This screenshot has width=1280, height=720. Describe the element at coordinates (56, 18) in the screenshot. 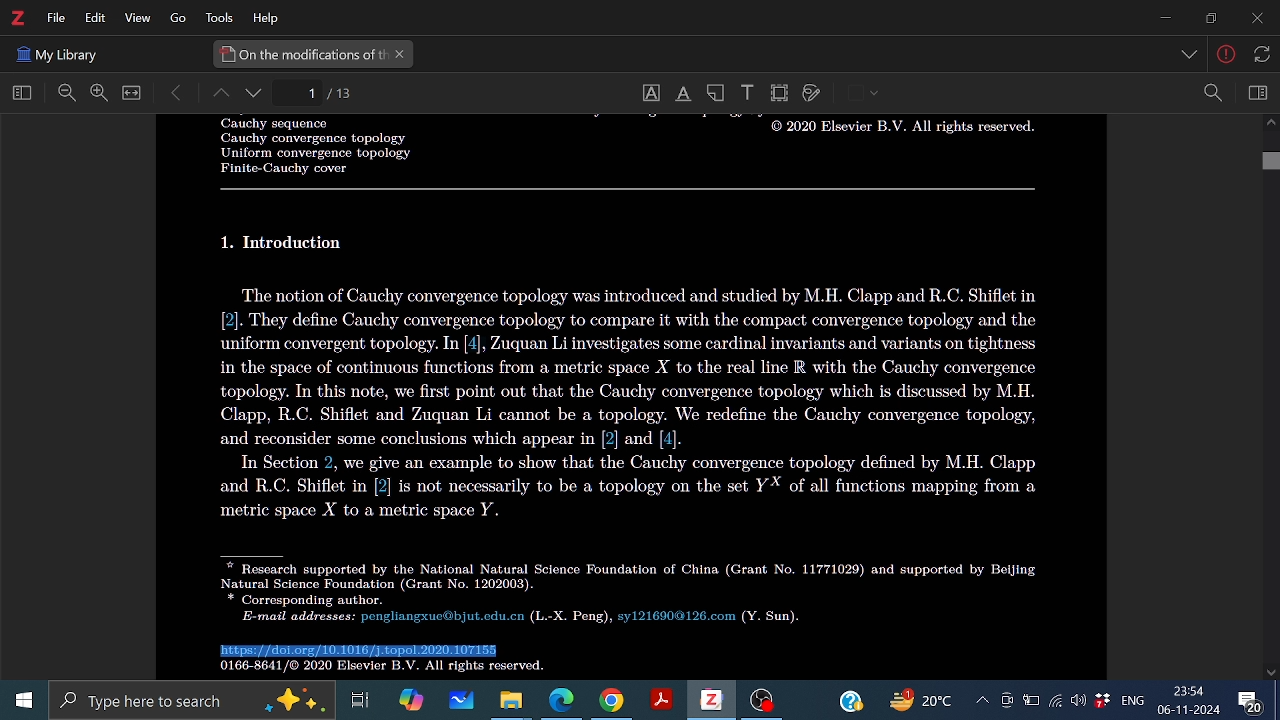

I see `File` at that location.